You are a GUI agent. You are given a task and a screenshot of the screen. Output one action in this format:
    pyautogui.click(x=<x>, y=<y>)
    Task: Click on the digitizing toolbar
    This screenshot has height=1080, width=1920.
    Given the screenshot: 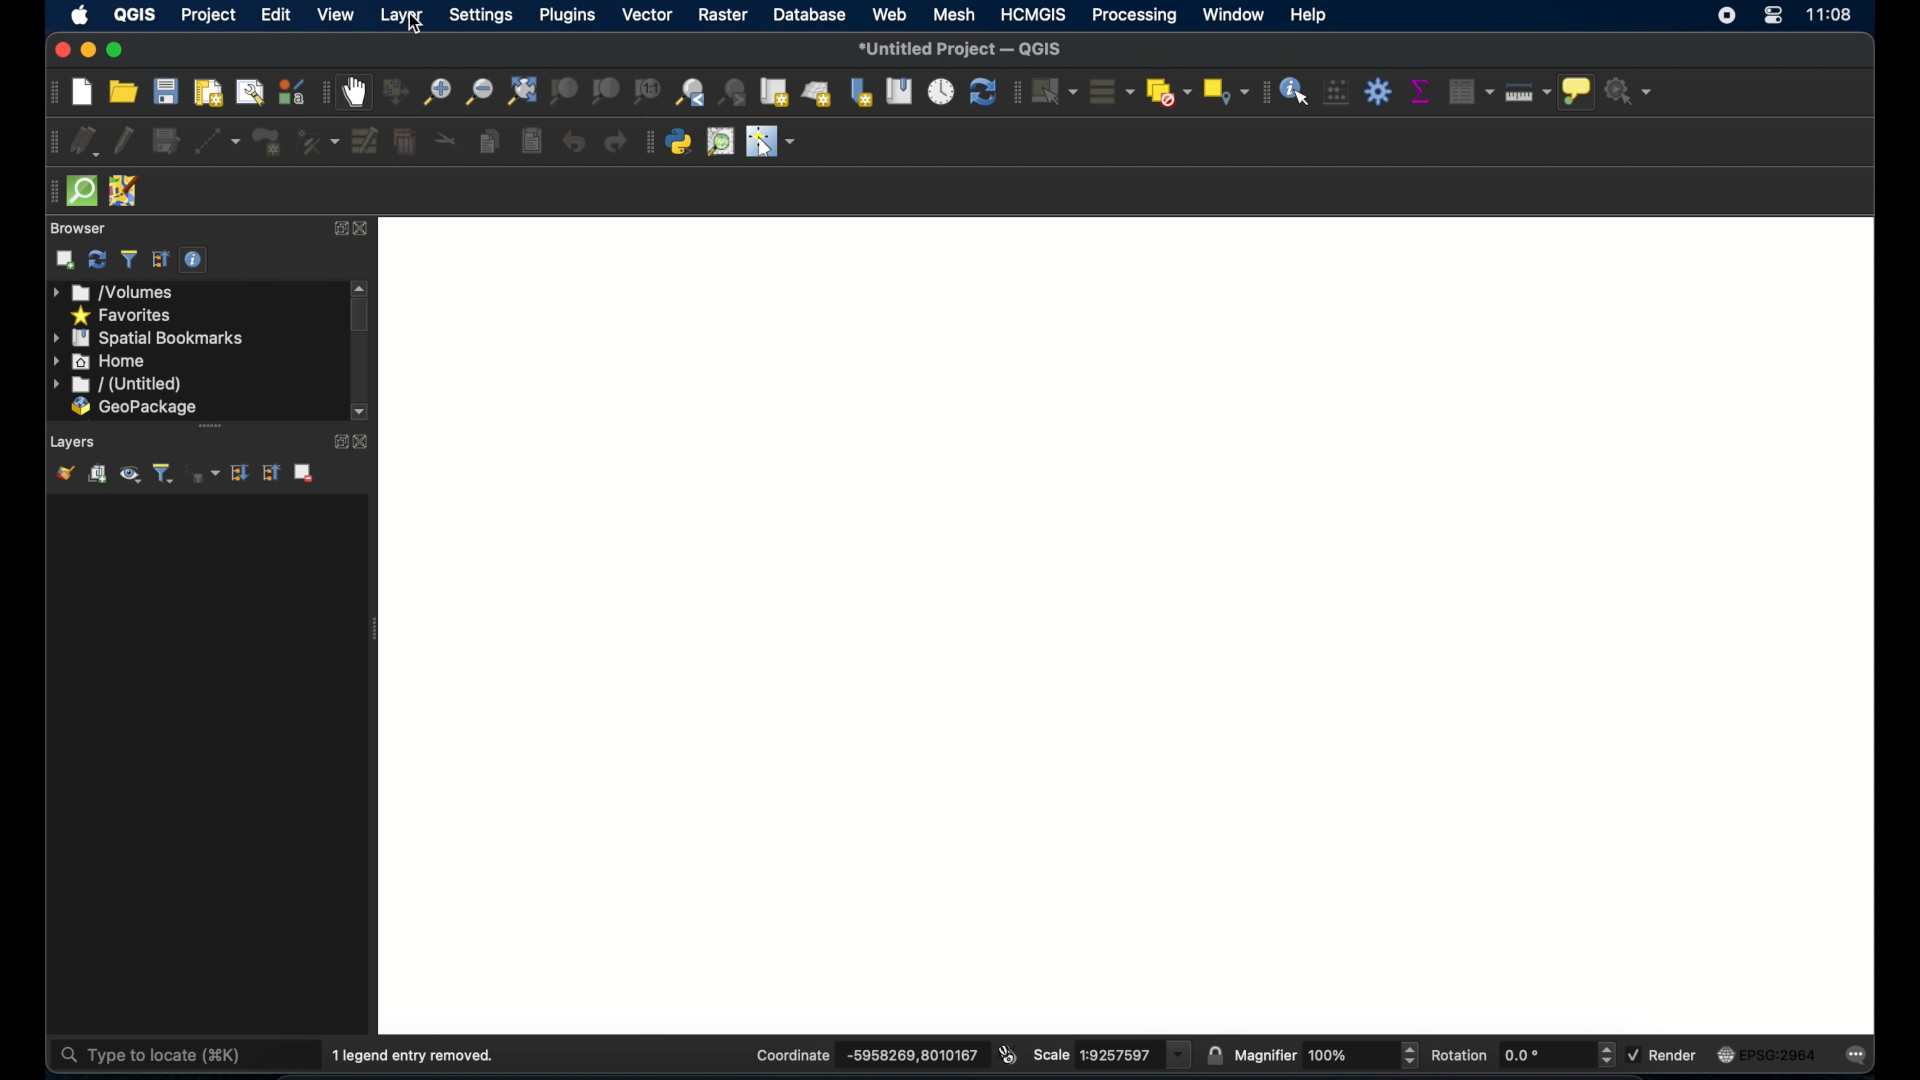 What is the action you would take?
    pyautogui.click(x=47, y=142)
    